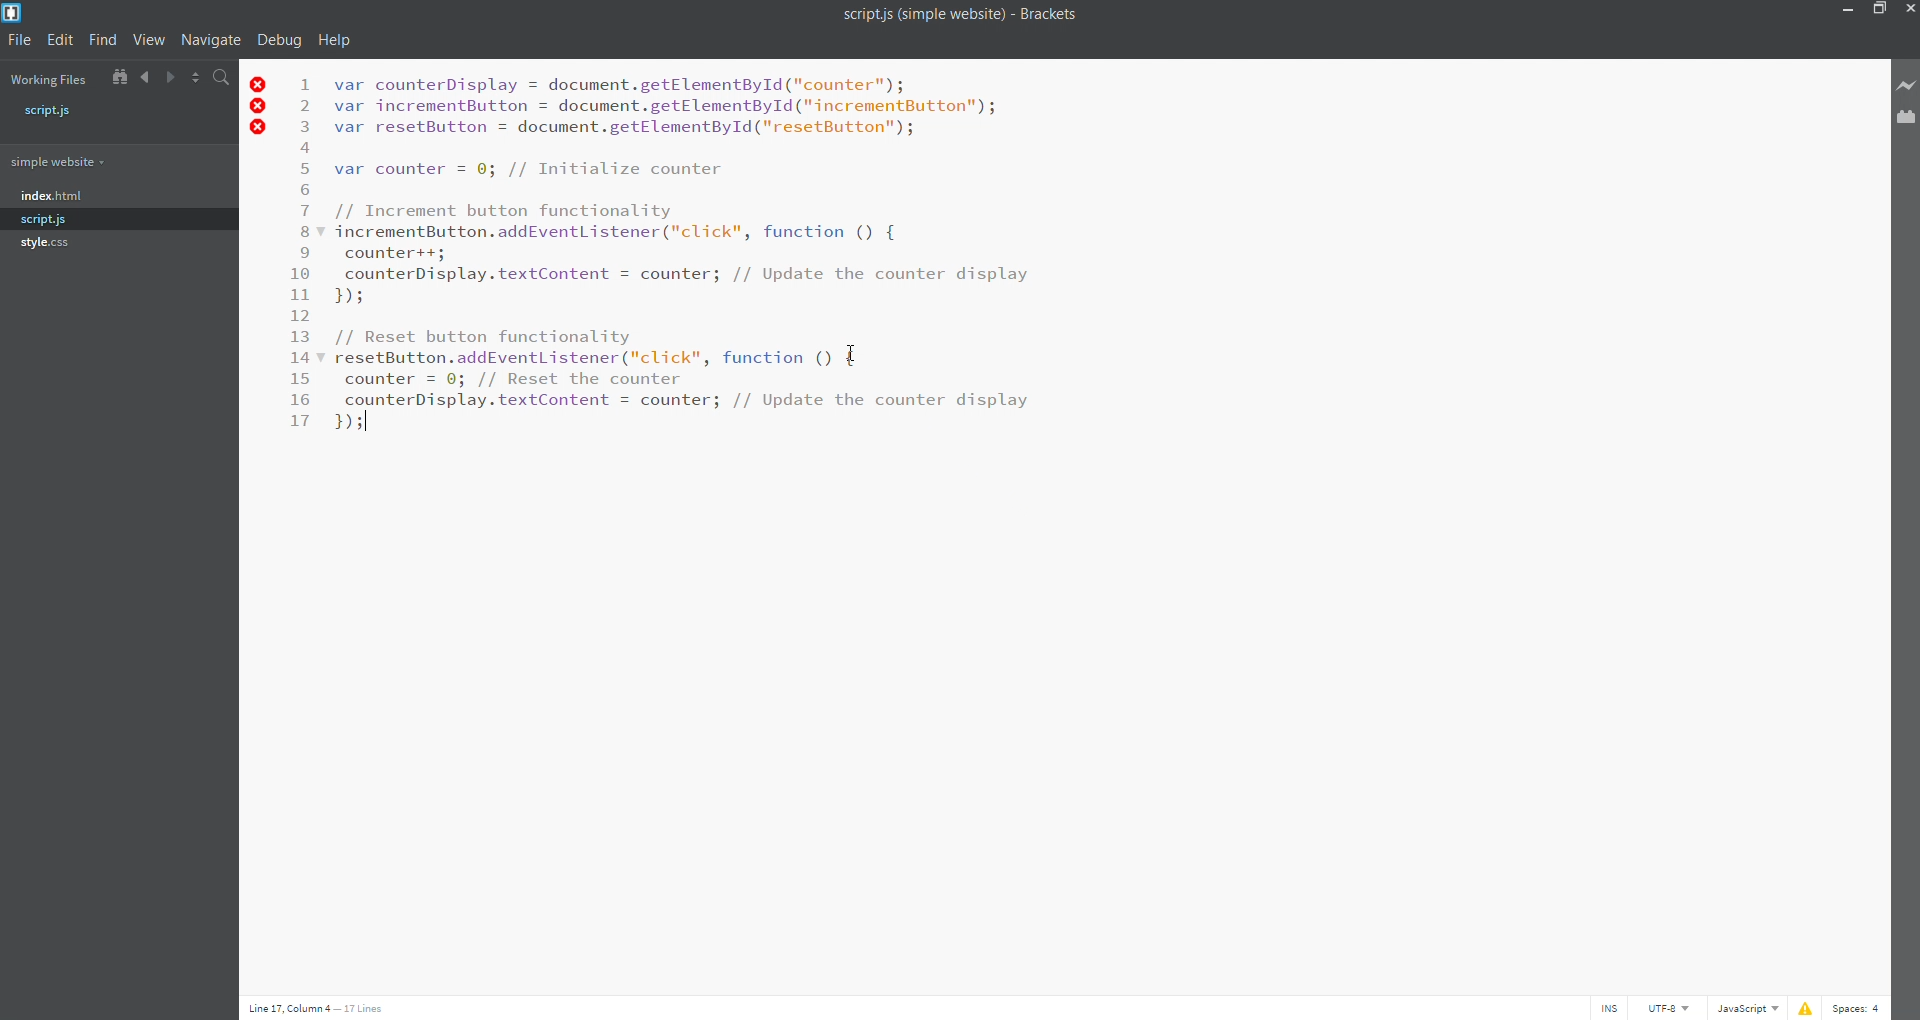 This screenshot has width=1920, height=1020. What do you see at coordinates (301, 259) in the screenshot?
I see `line number` at bounding box center [301, 259].